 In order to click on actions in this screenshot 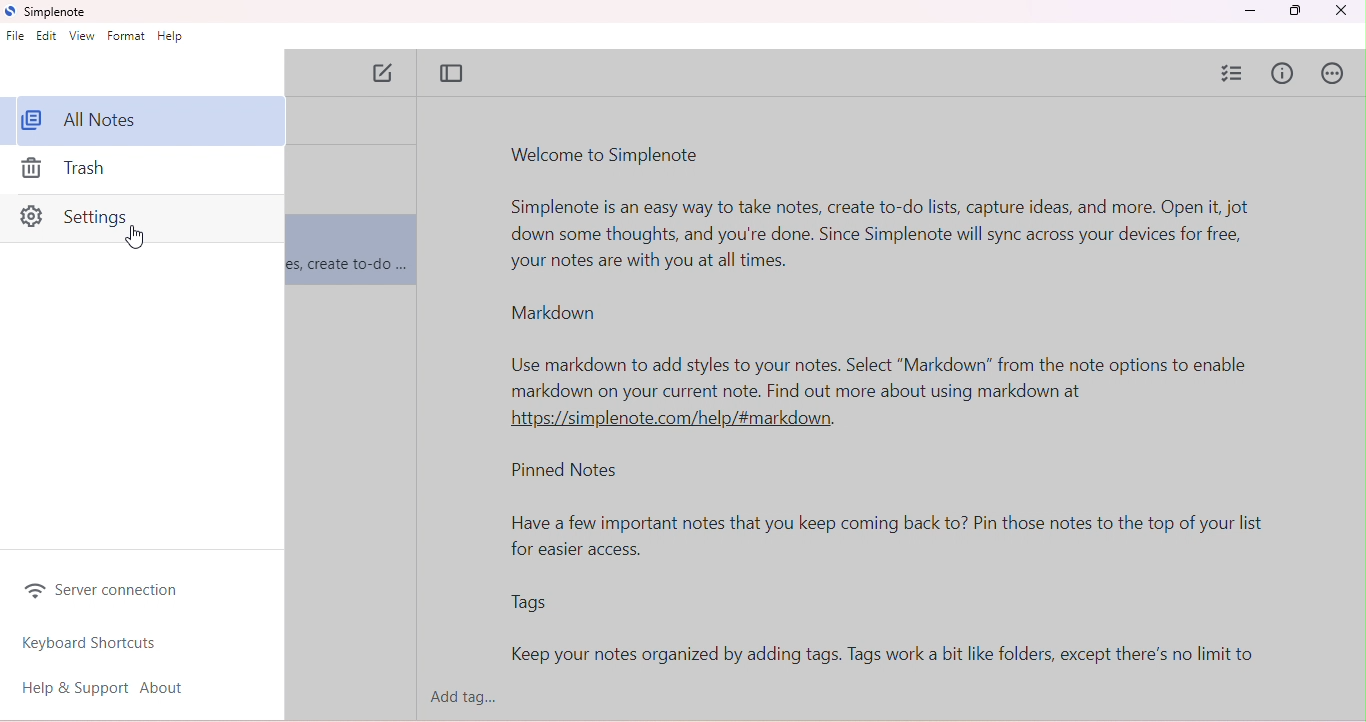, I will do `click(1336, 73)`.